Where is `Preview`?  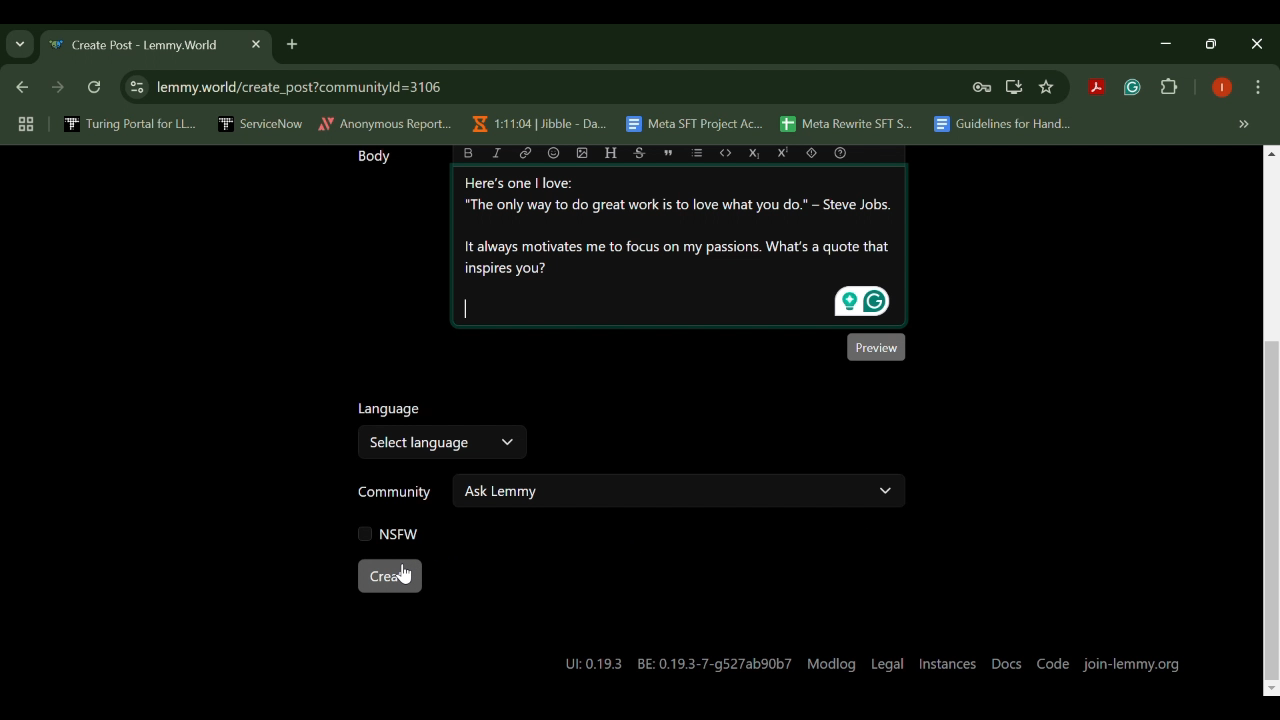
Preview is located at coordinates (875, 346).